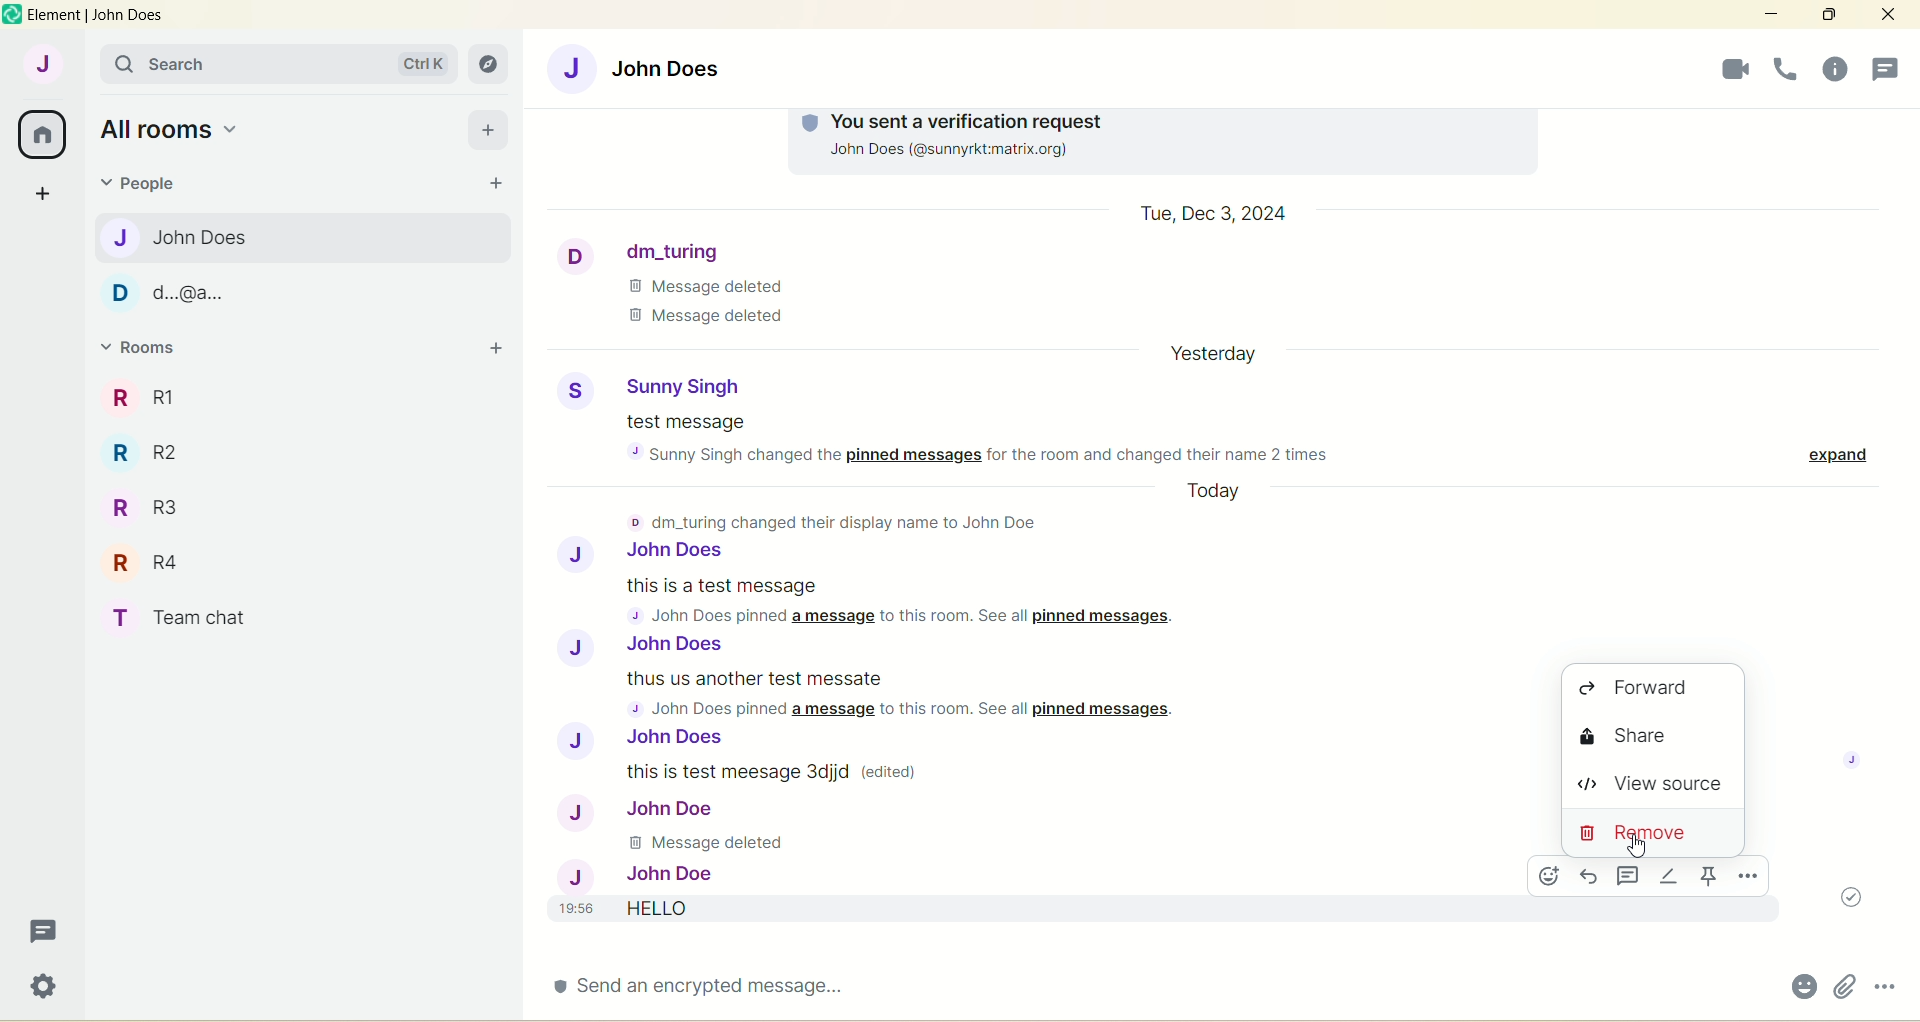  What do you see at coordinates (997, 453) in the screenshot?
I see `sunny Singh changed the pinned messages for the room and changed their name 2 times` at bounding box center [997, 453].